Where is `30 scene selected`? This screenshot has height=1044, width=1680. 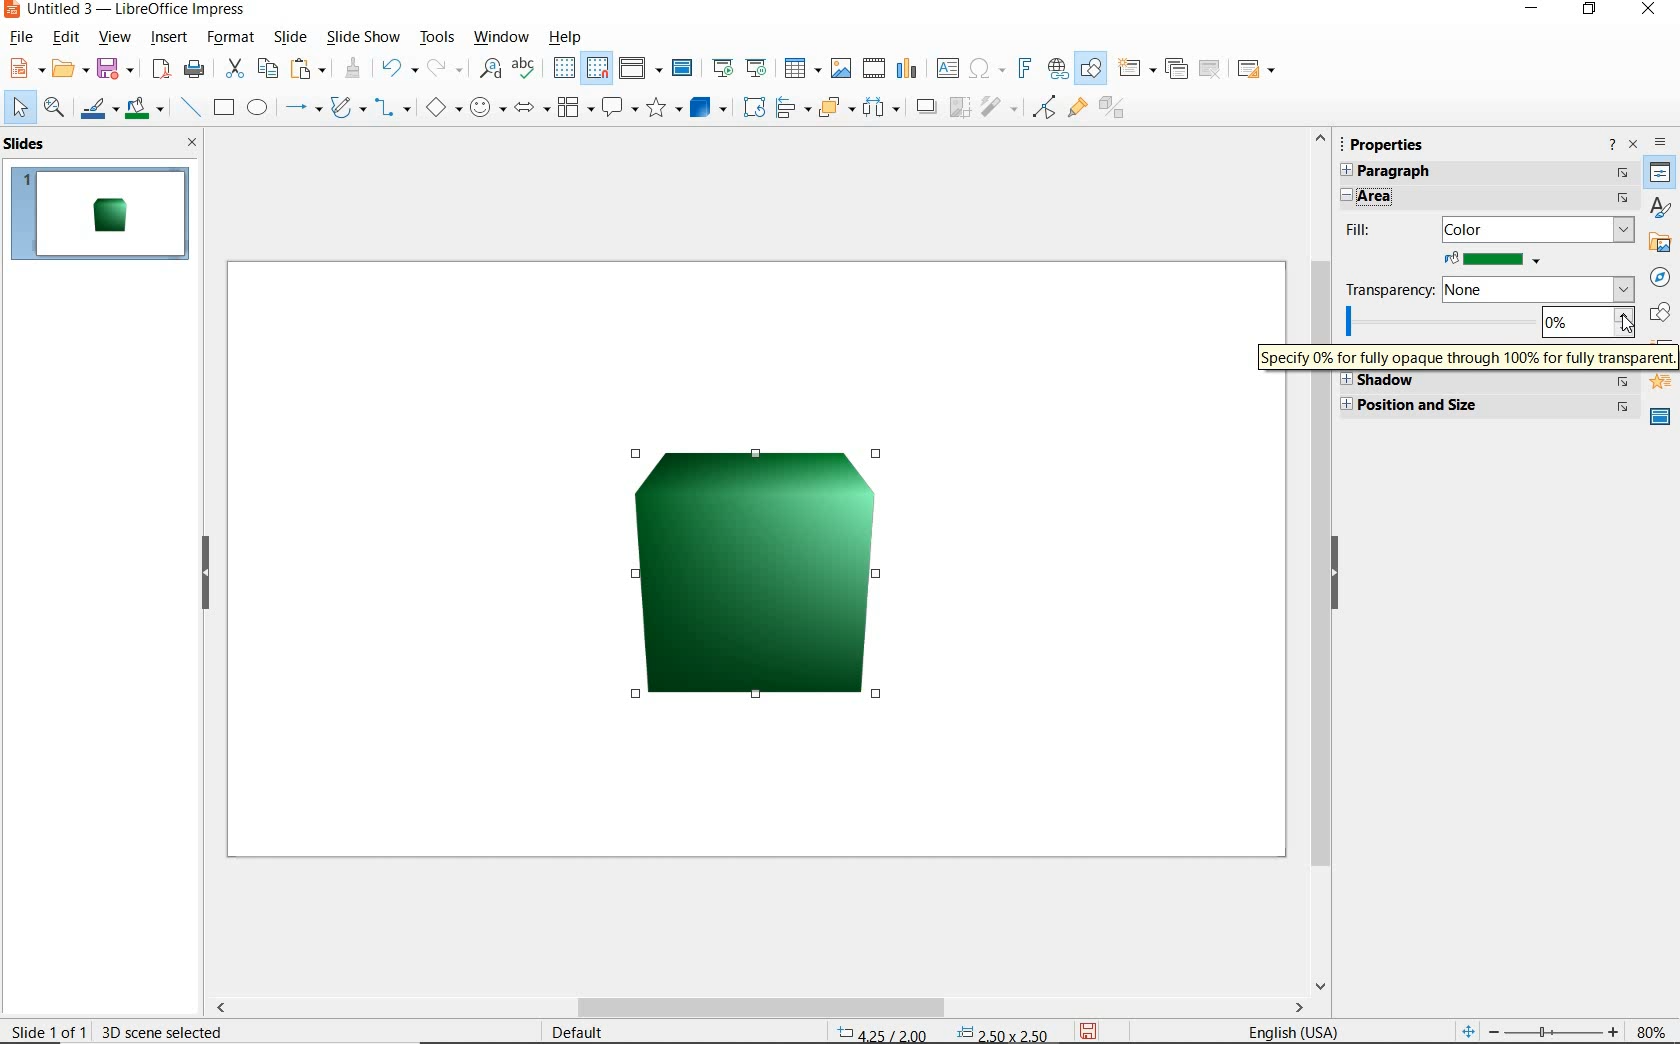 30 scene selected is located at coordinates (163, 1032).